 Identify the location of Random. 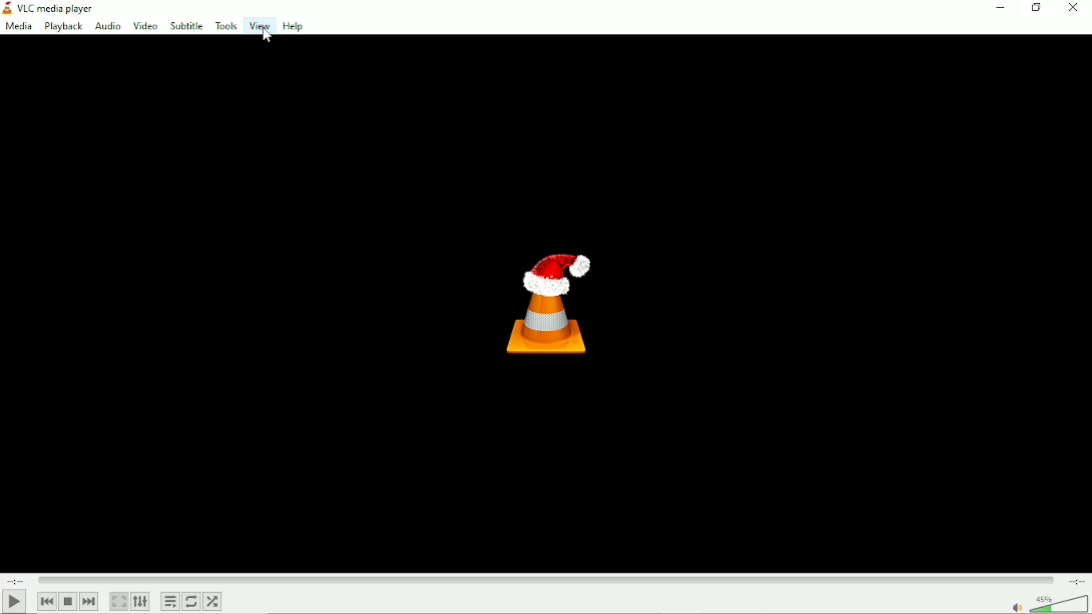
(212, 601).